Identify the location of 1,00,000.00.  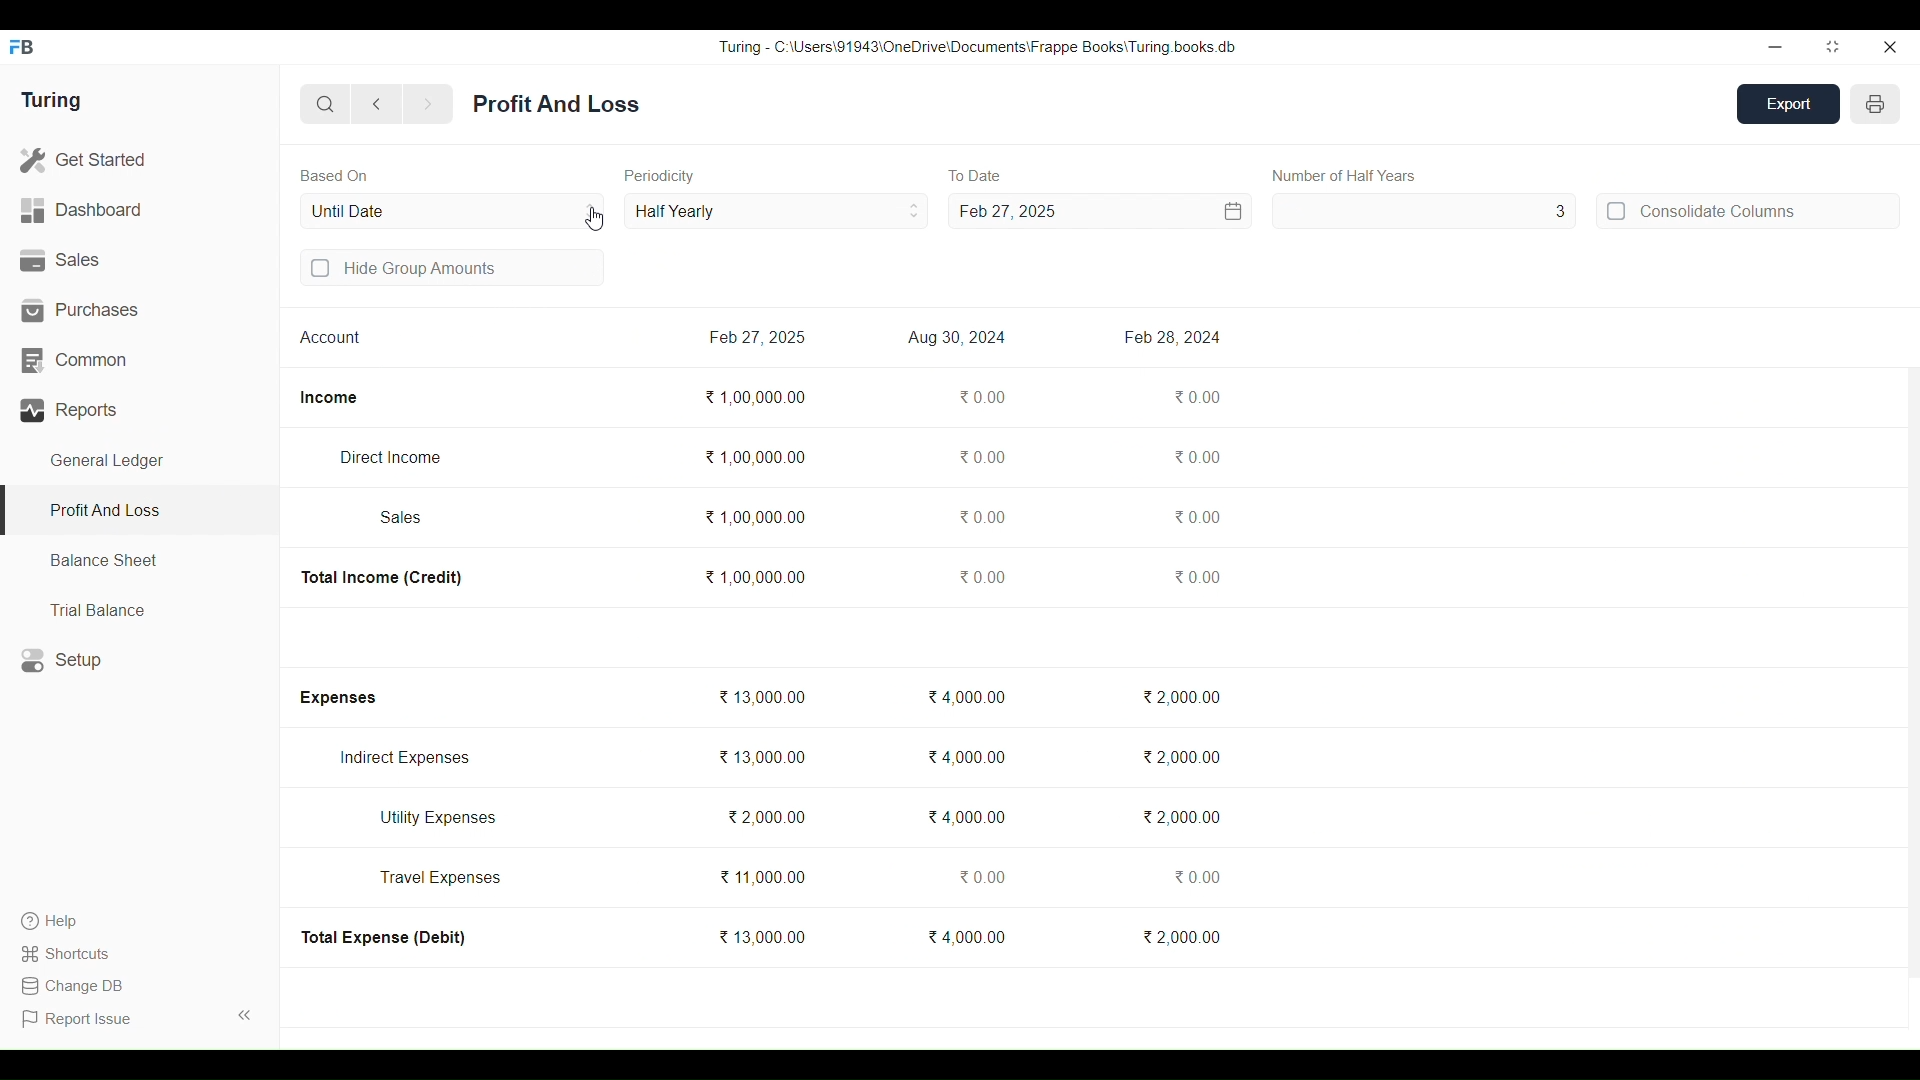
(754, 576).